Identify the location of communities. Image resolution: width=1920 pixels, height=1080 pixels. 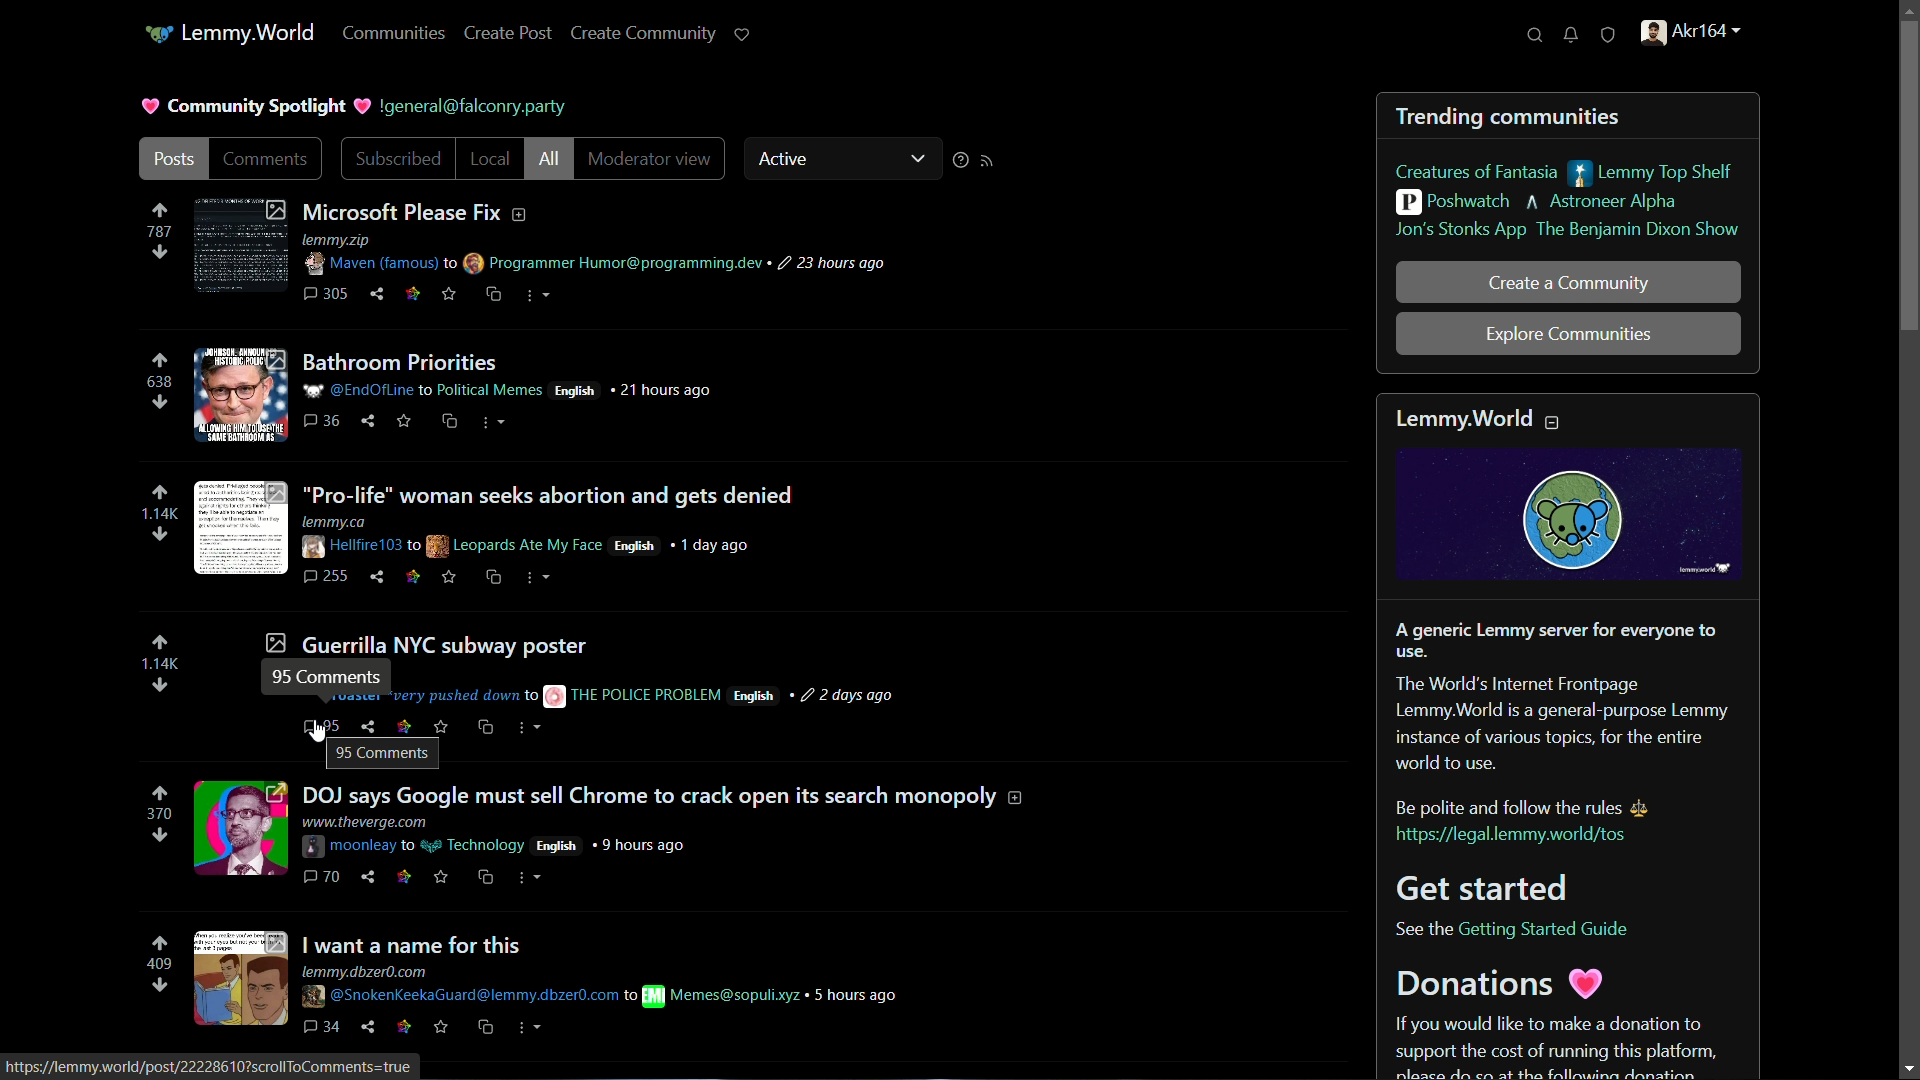
(394, 34).